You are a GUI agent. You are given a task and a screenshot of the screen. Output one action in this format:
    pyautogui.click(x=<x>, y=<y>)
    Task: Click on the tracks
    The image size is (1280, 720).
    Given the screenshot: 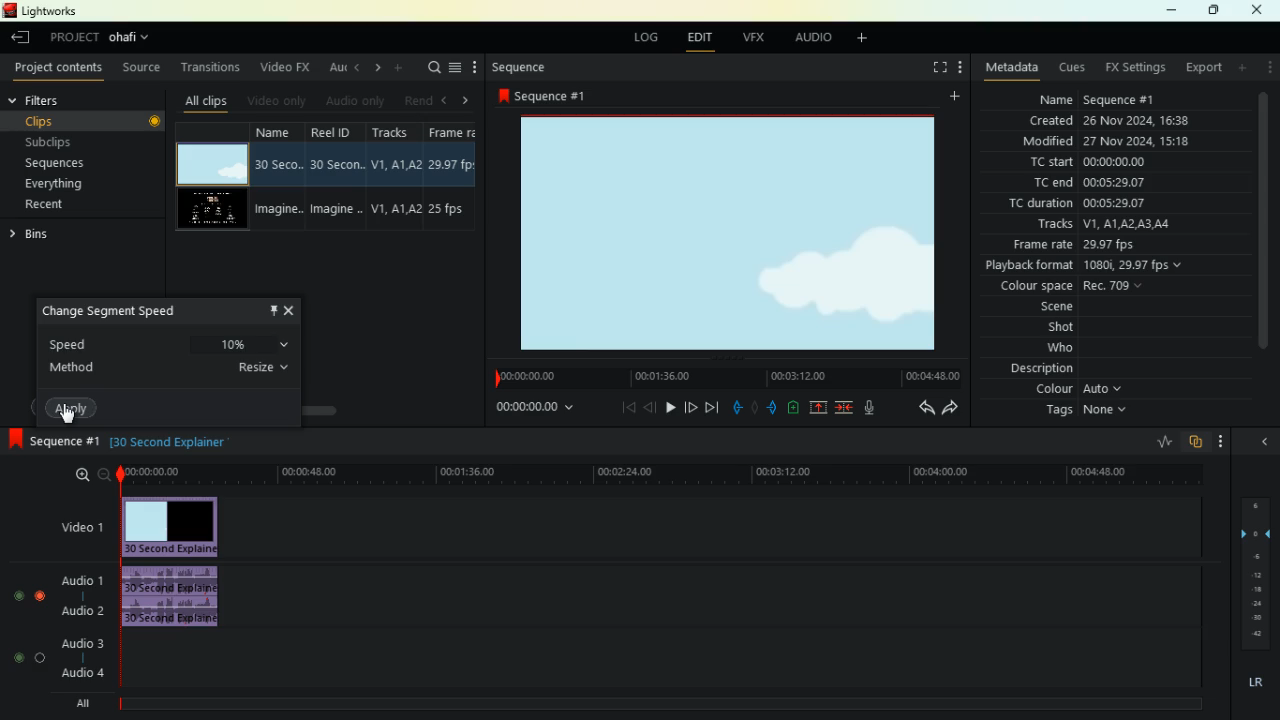 What is the action you would take?
    pyautogui.click(x=1098, y=226)
    